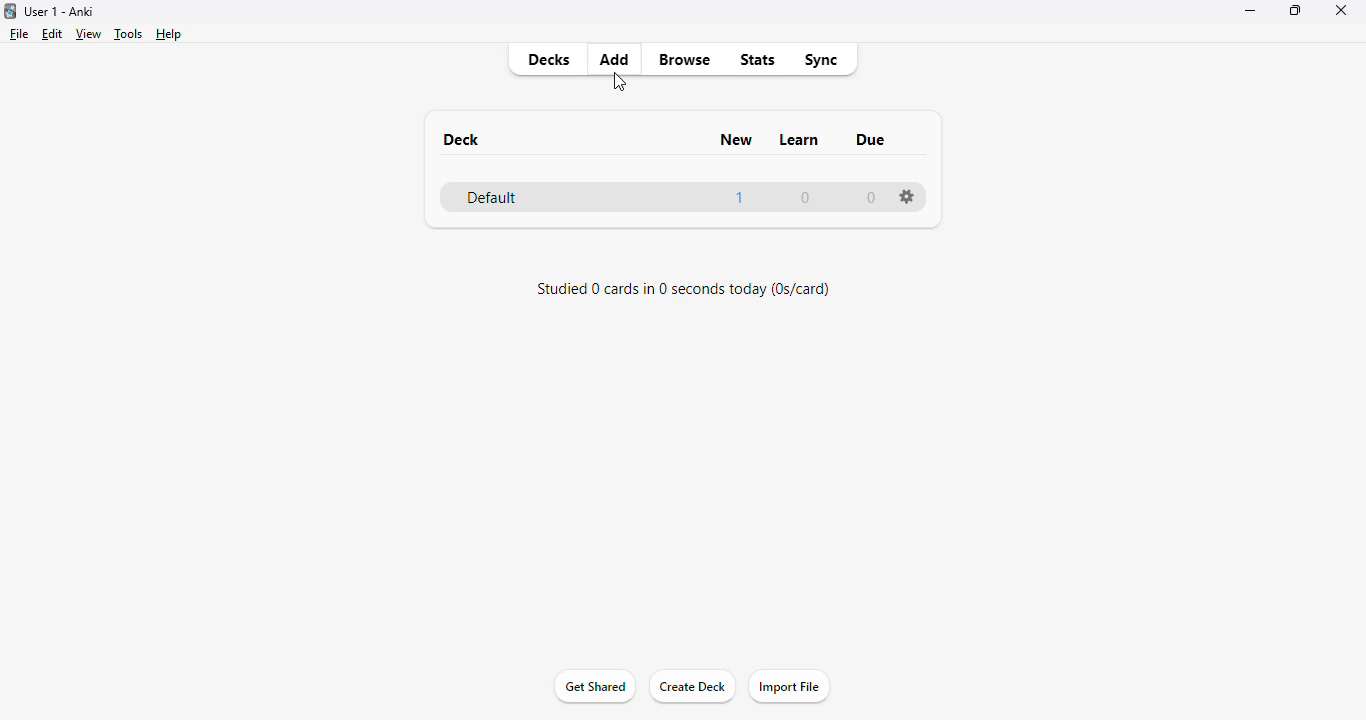  Describe the element at coordinates (739, 197) in the screenshot. I see `1` at that location.